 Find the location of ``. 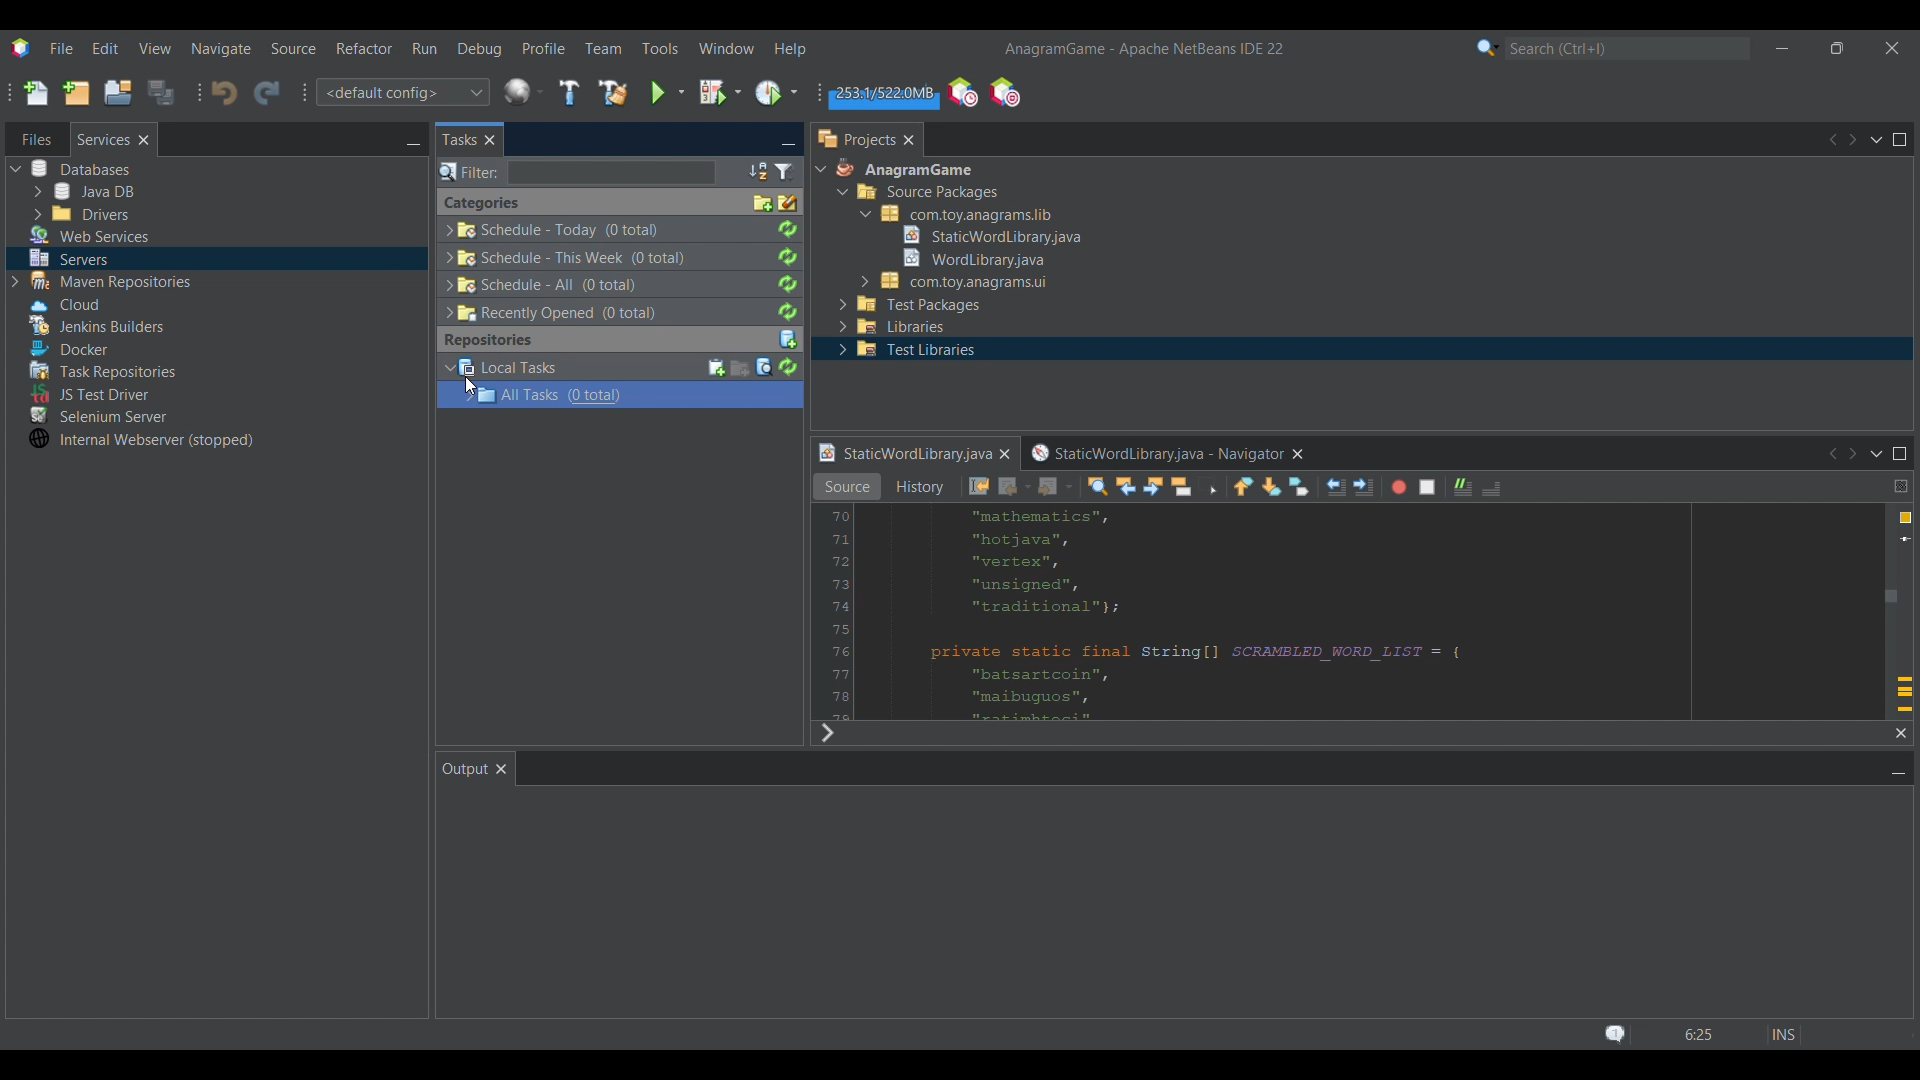

 is located at coordinates (473, 136).